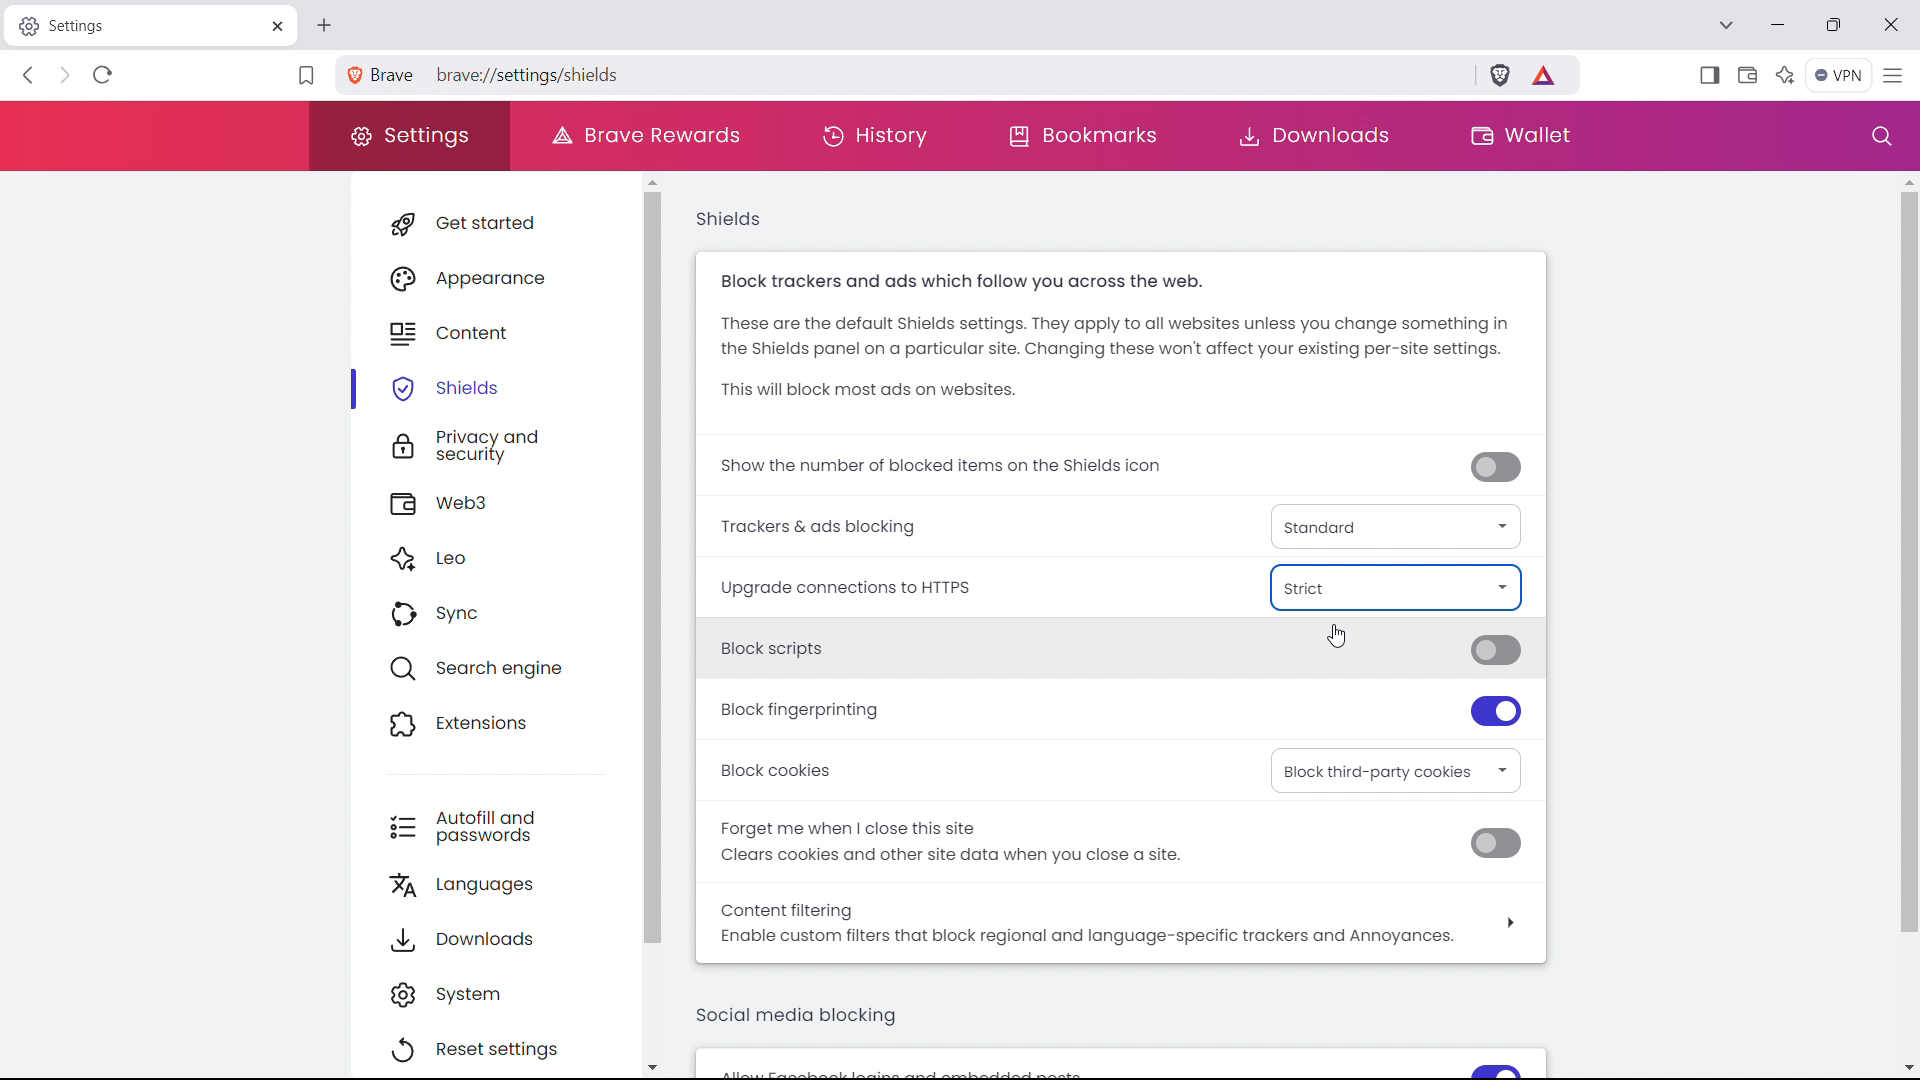 The height and width of the screenshot is (1080, 1920). I want to click on enabled https everywhere, so click(1395, 588).